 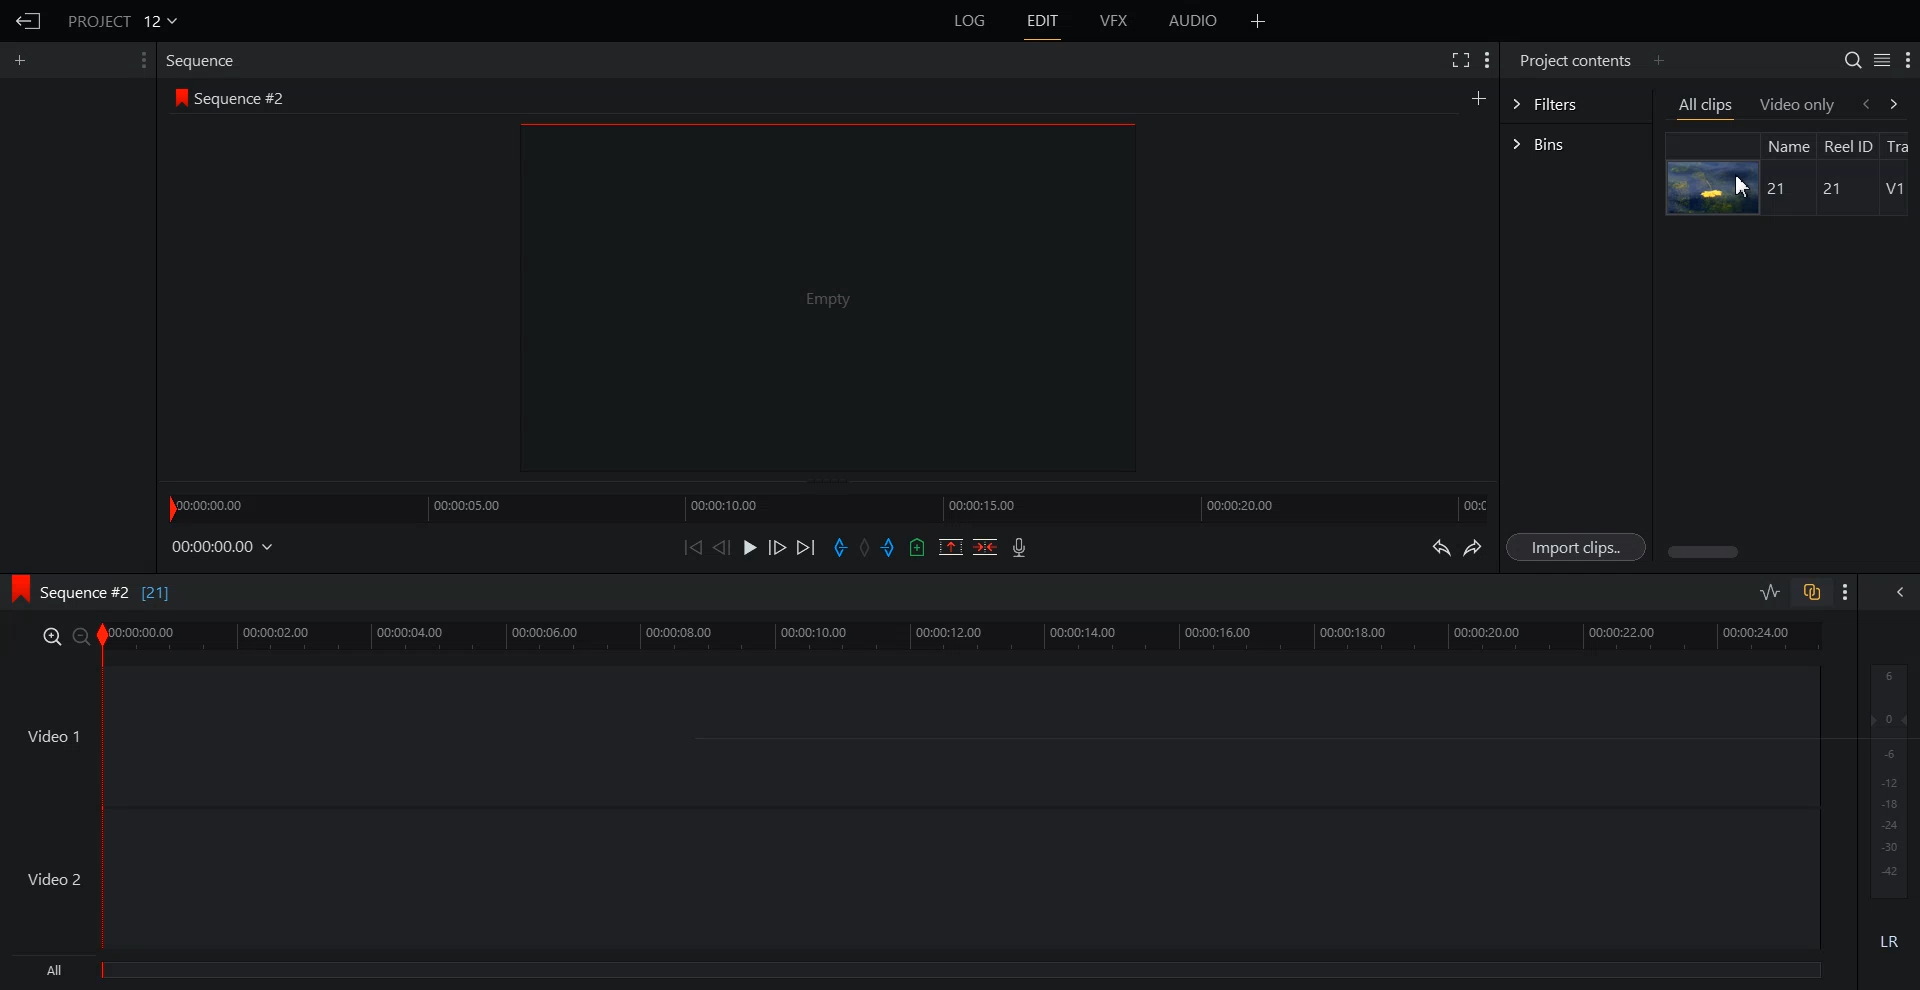 I want to click on Search, so click(x=1853, y=60).